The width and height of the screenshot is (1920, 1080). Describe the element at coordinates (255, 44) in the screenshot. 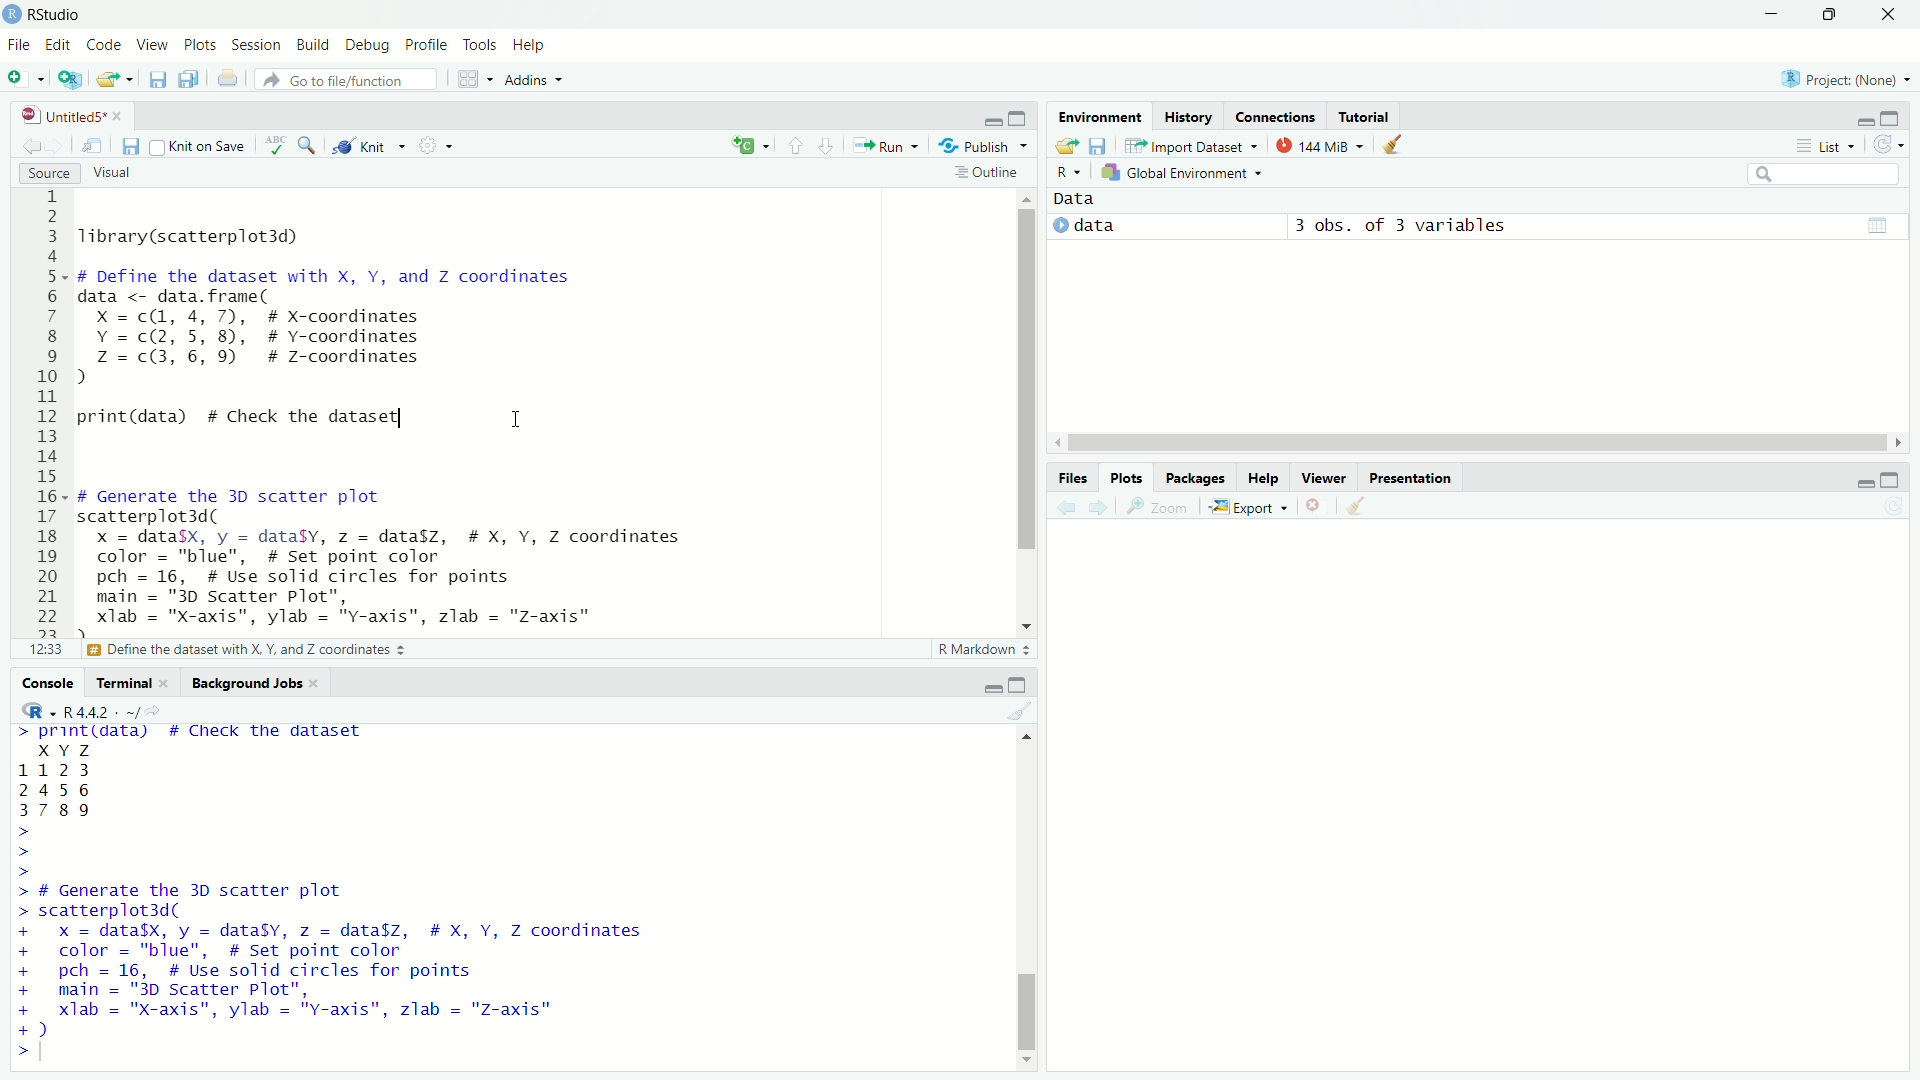

I see `session` at that location.